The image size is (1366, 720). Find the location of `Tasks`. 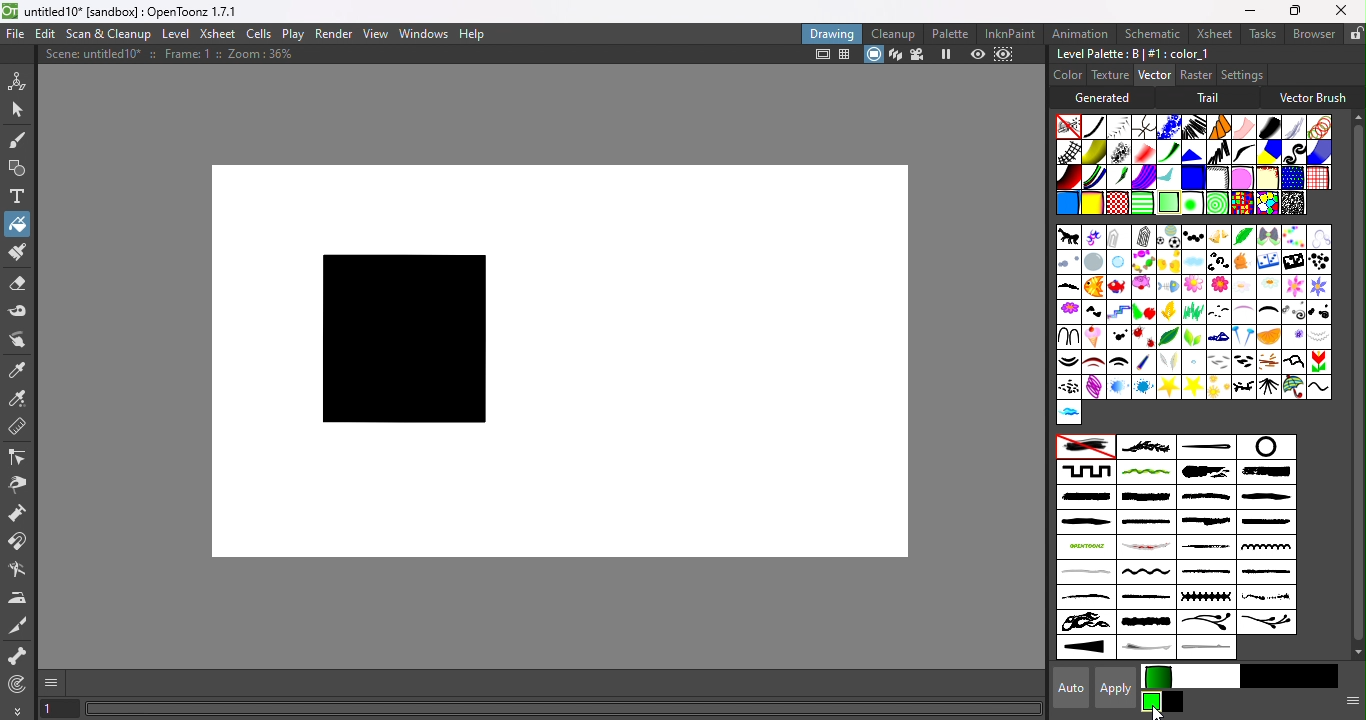

Tasks is located at coordinates (1261, 34).